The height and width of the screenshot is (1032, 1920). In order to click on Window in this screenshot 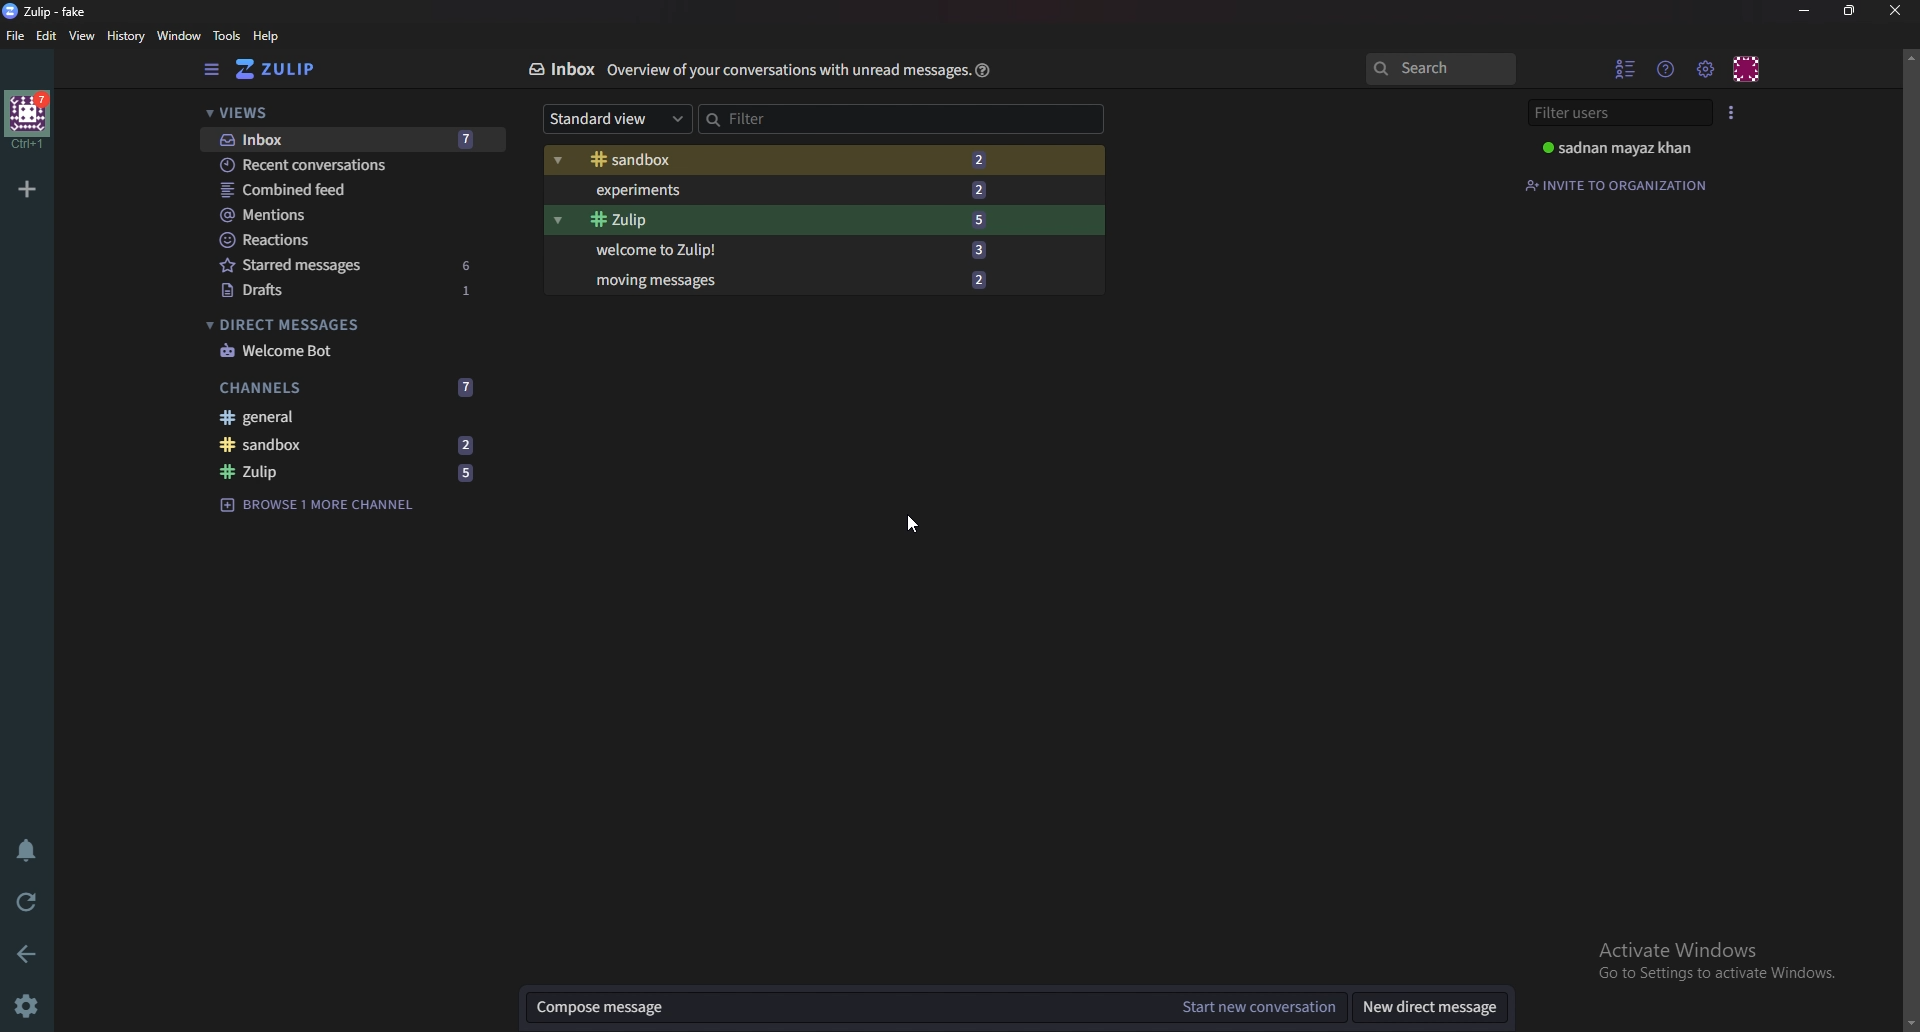, I will do `click(180, 36)`.